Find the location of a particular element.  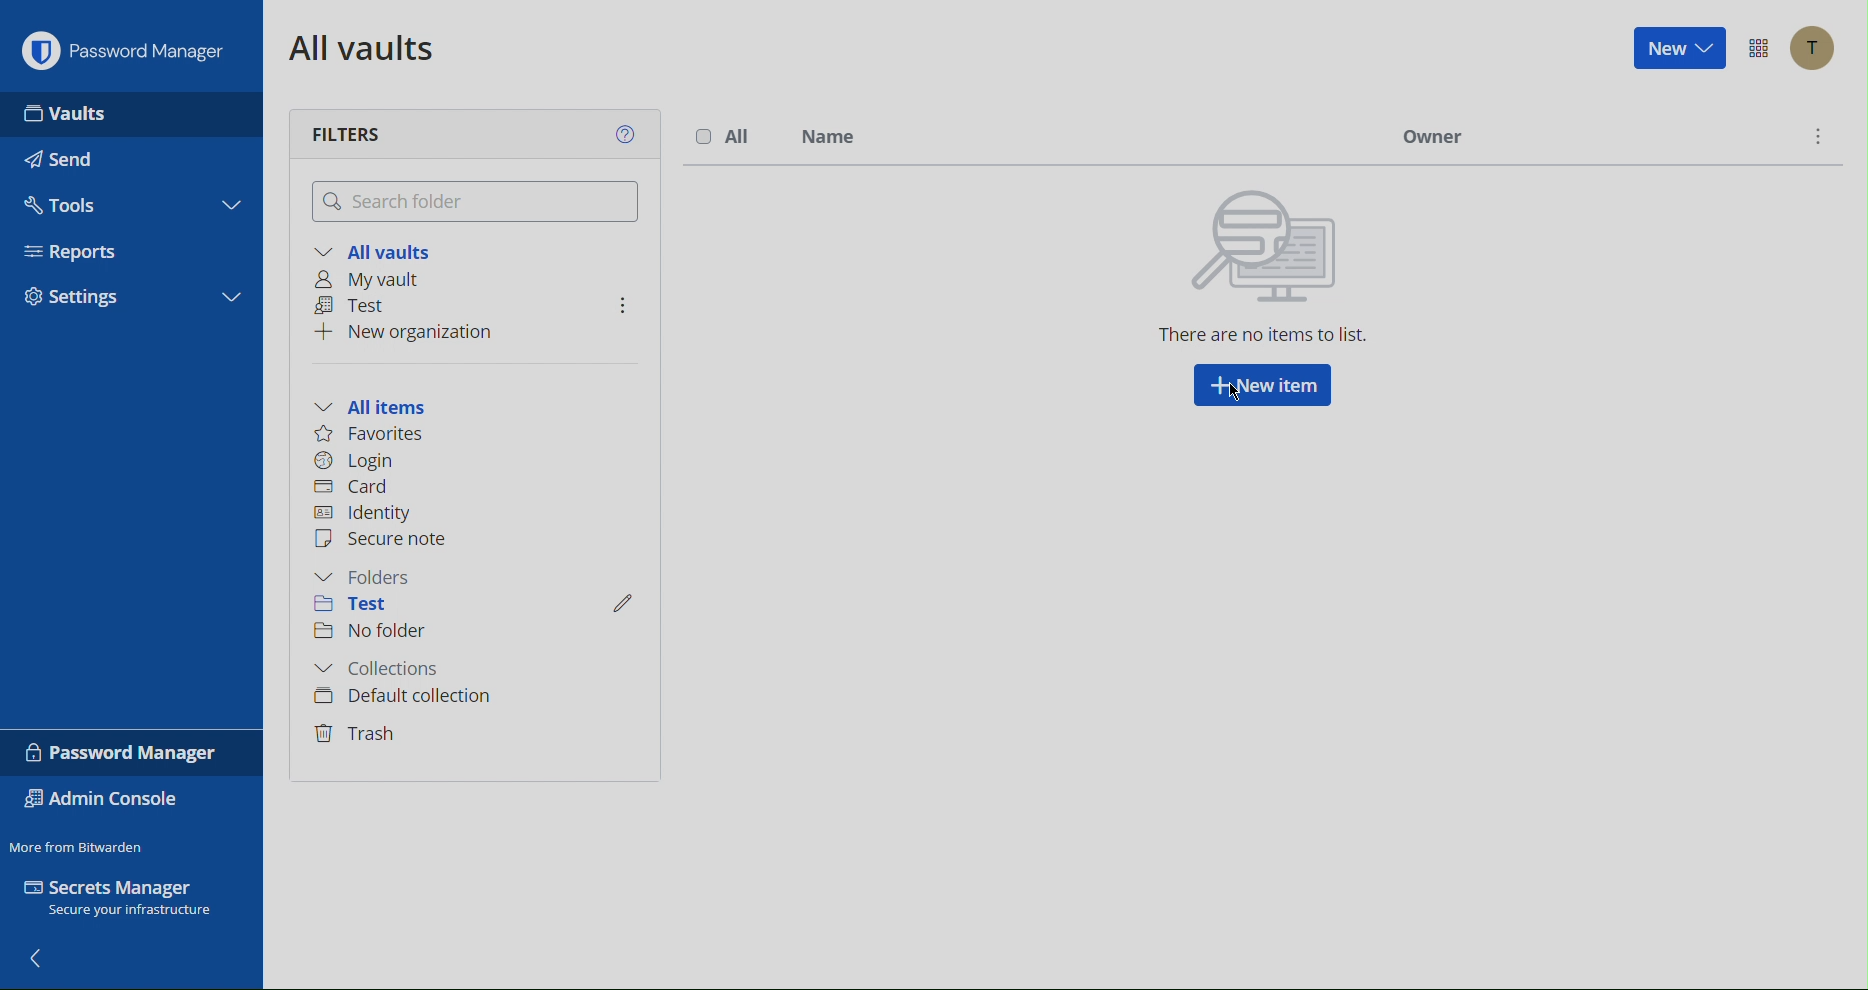

Filters is located at coordinates (347, 136).